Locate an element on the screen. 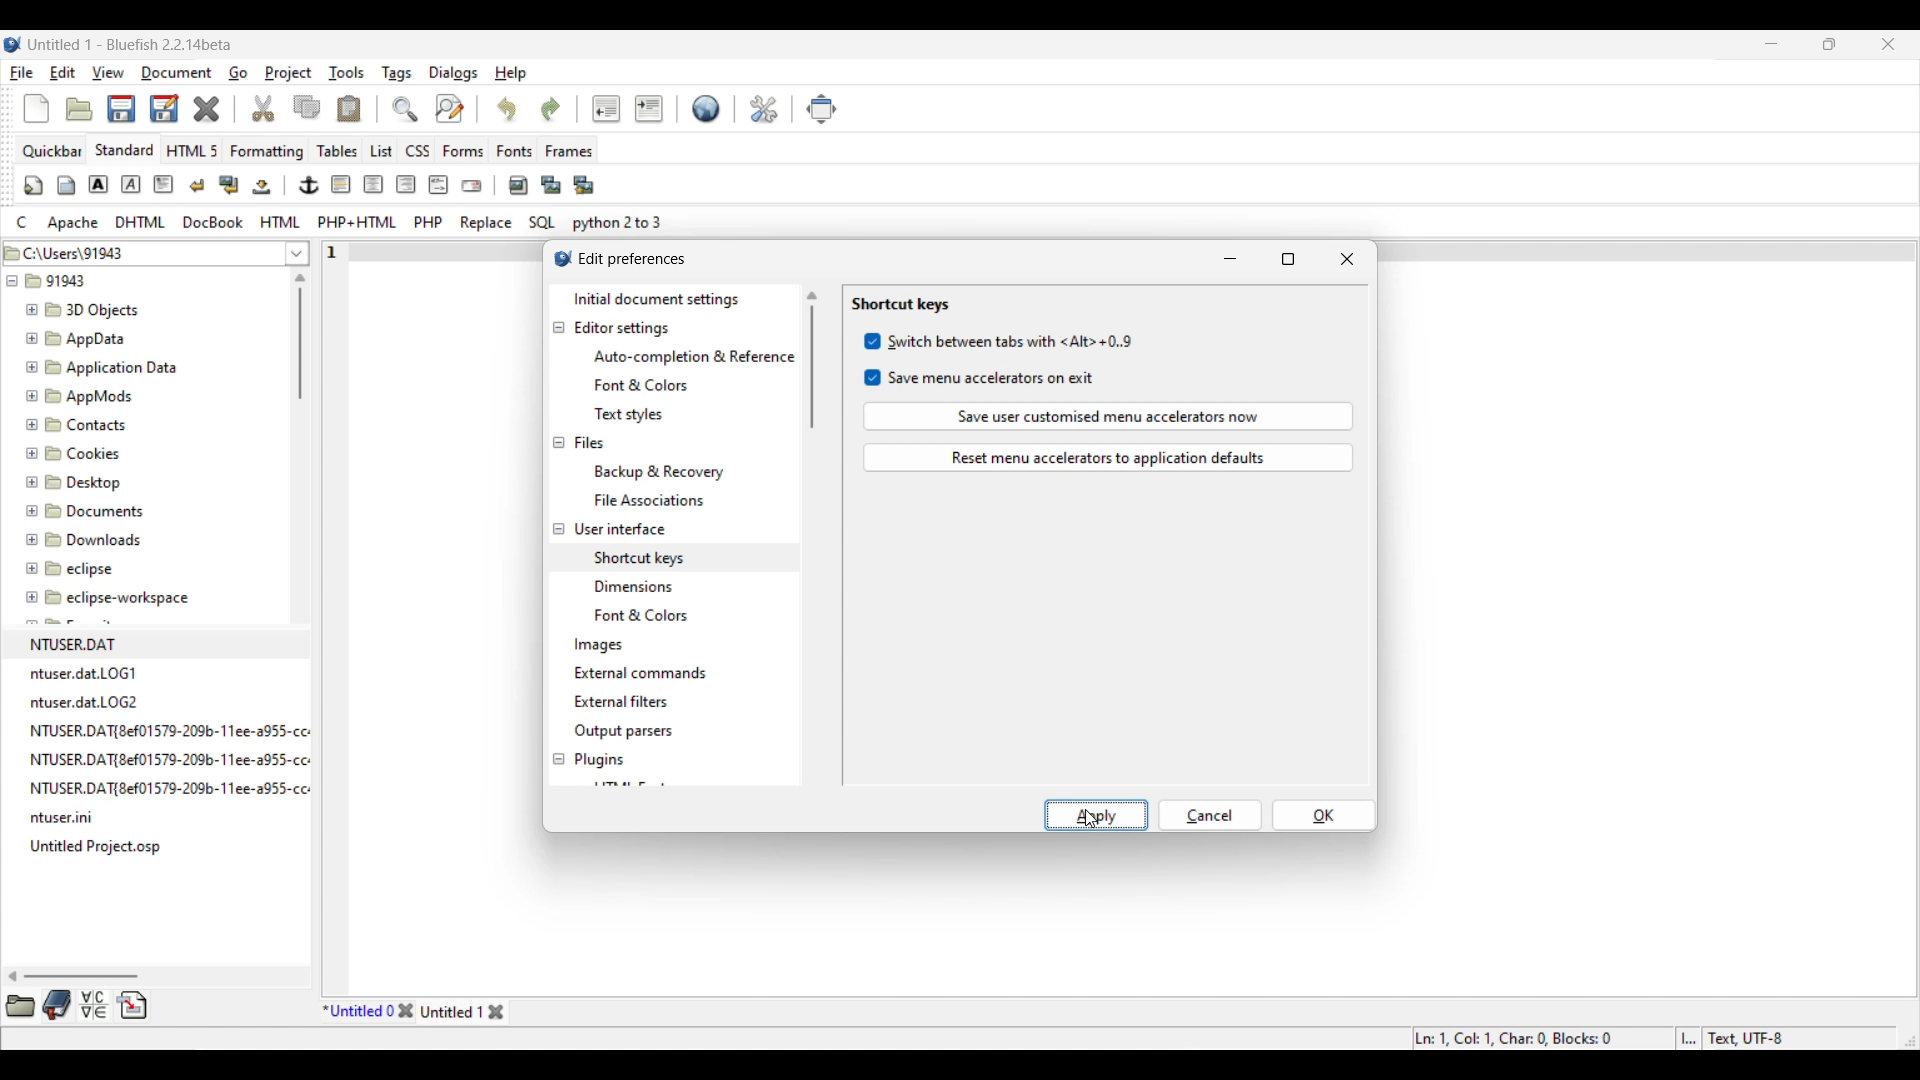 The image size is (1920, 1080). Save user customized menu accelerators now is located at coordinates (1109, 416).